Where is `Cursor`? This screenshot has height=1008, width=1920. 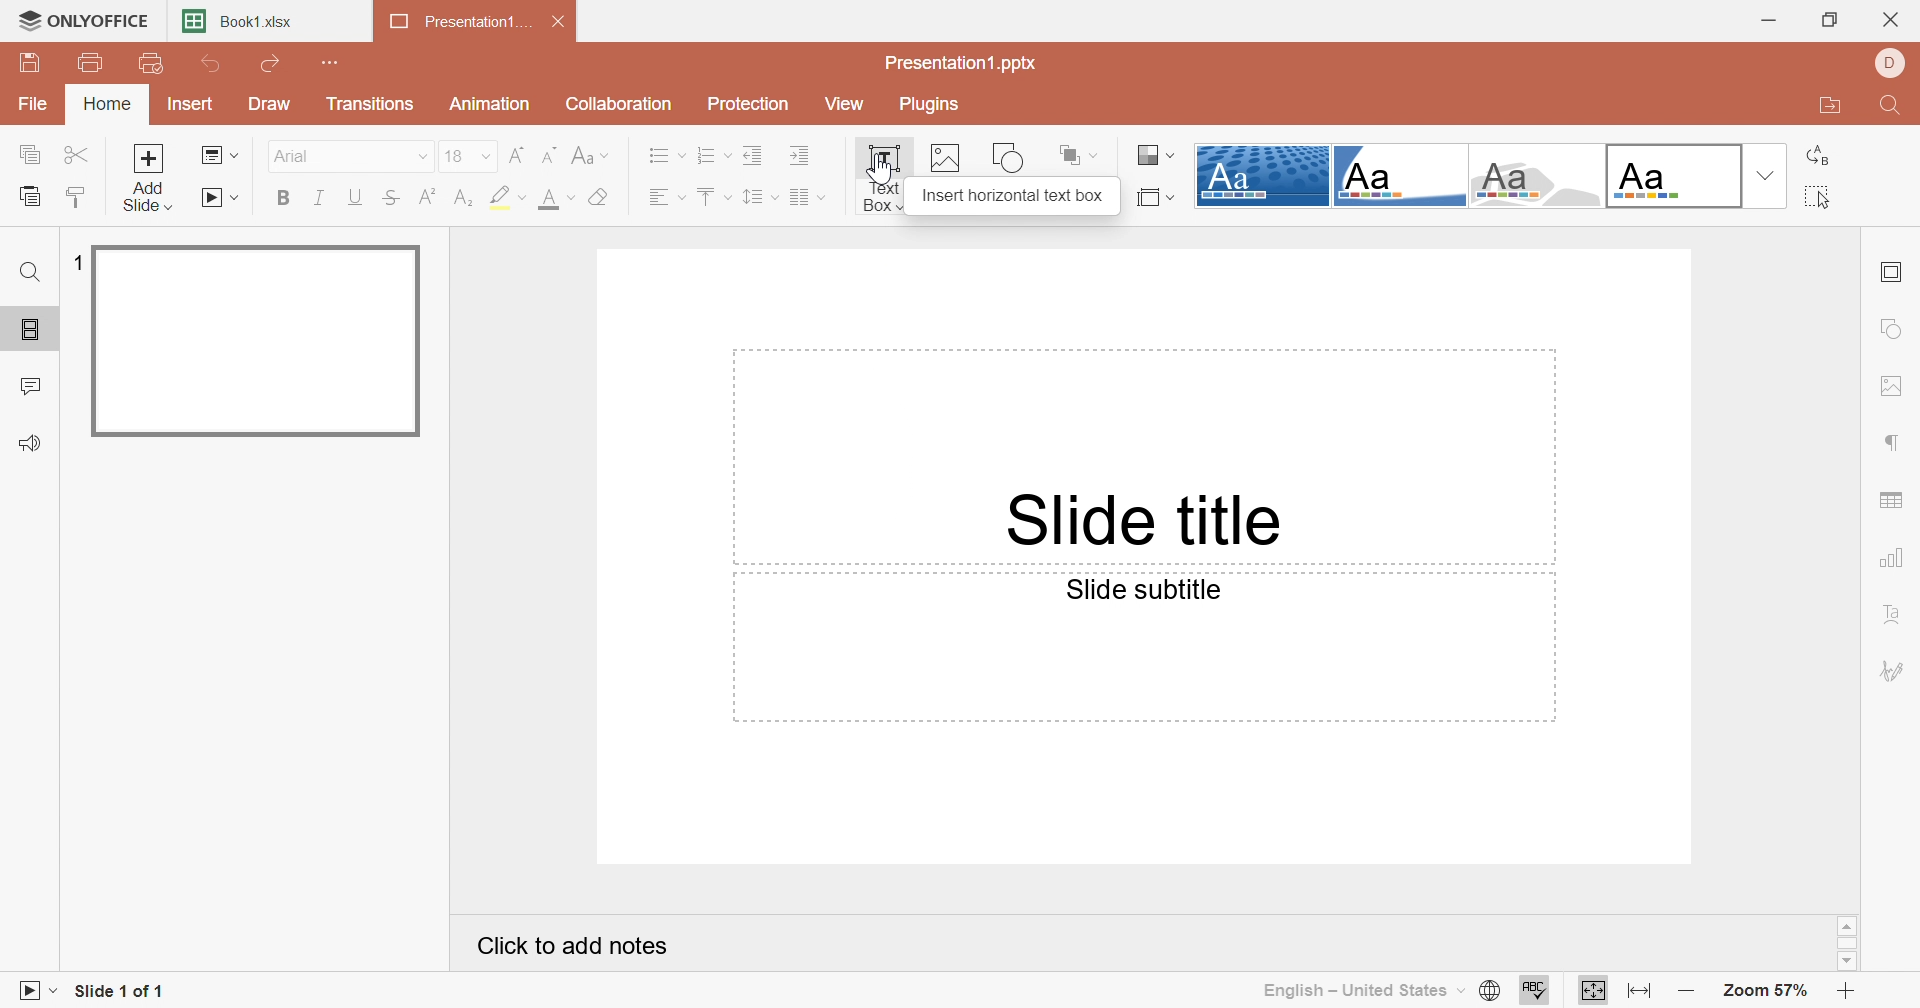 Cursor is located at coordinates (878, 175).